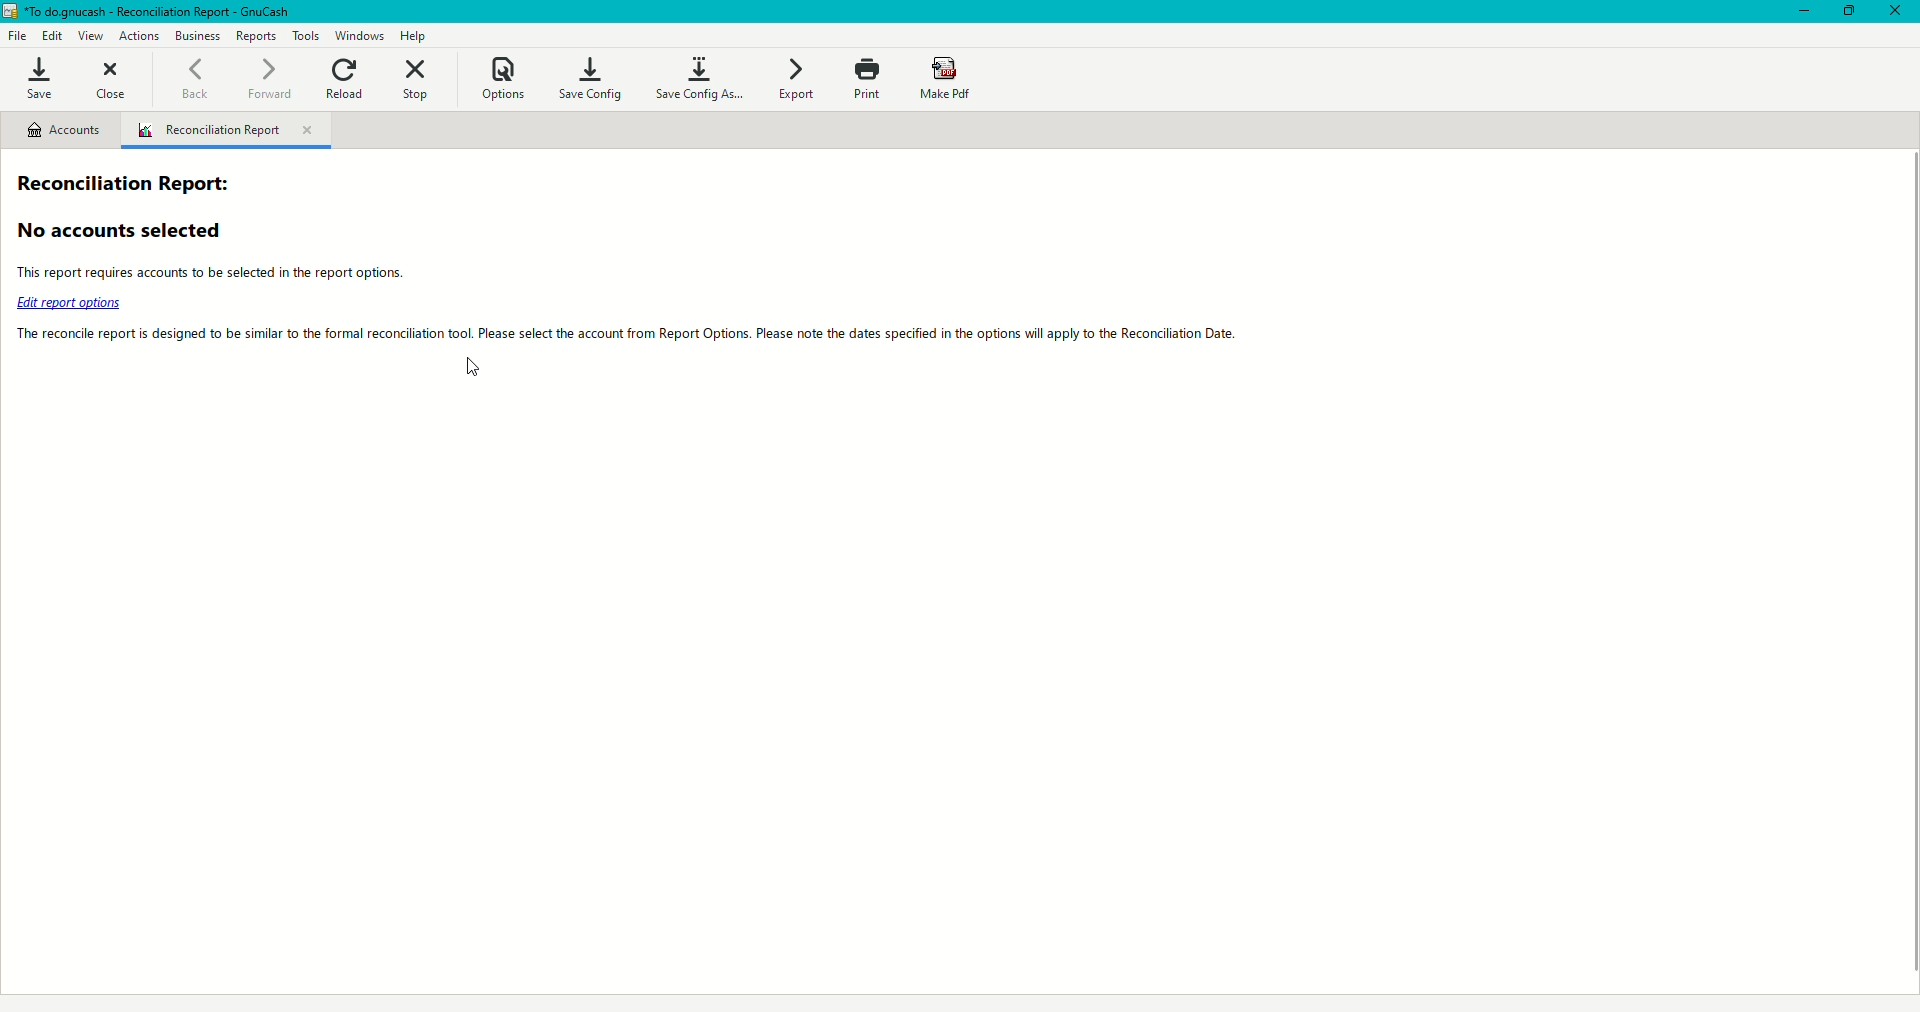 This screenshot has width=1920, height=1012. Describe the element at coordinates (252, 35) in the screenshot. I see `Reports` at that location.